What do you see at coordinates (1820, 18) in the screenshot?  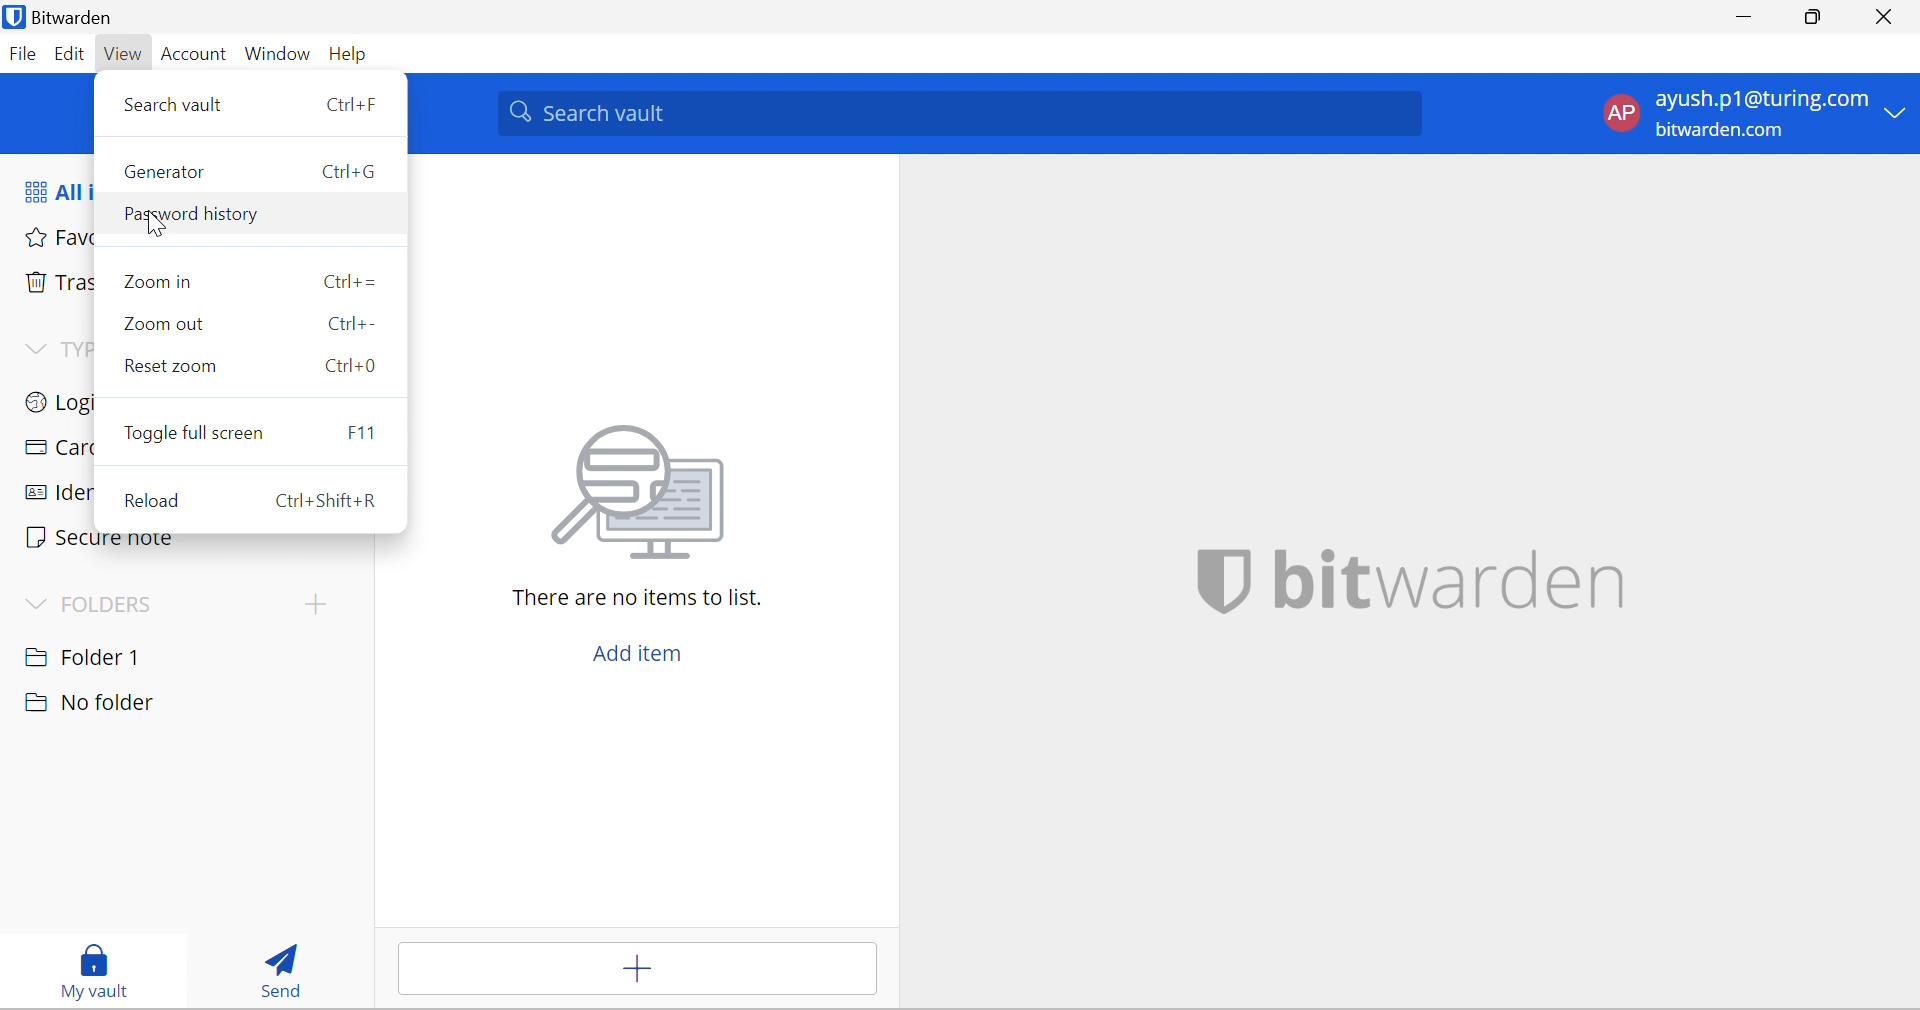 I see `resize` at bounding box center [1820, 18].